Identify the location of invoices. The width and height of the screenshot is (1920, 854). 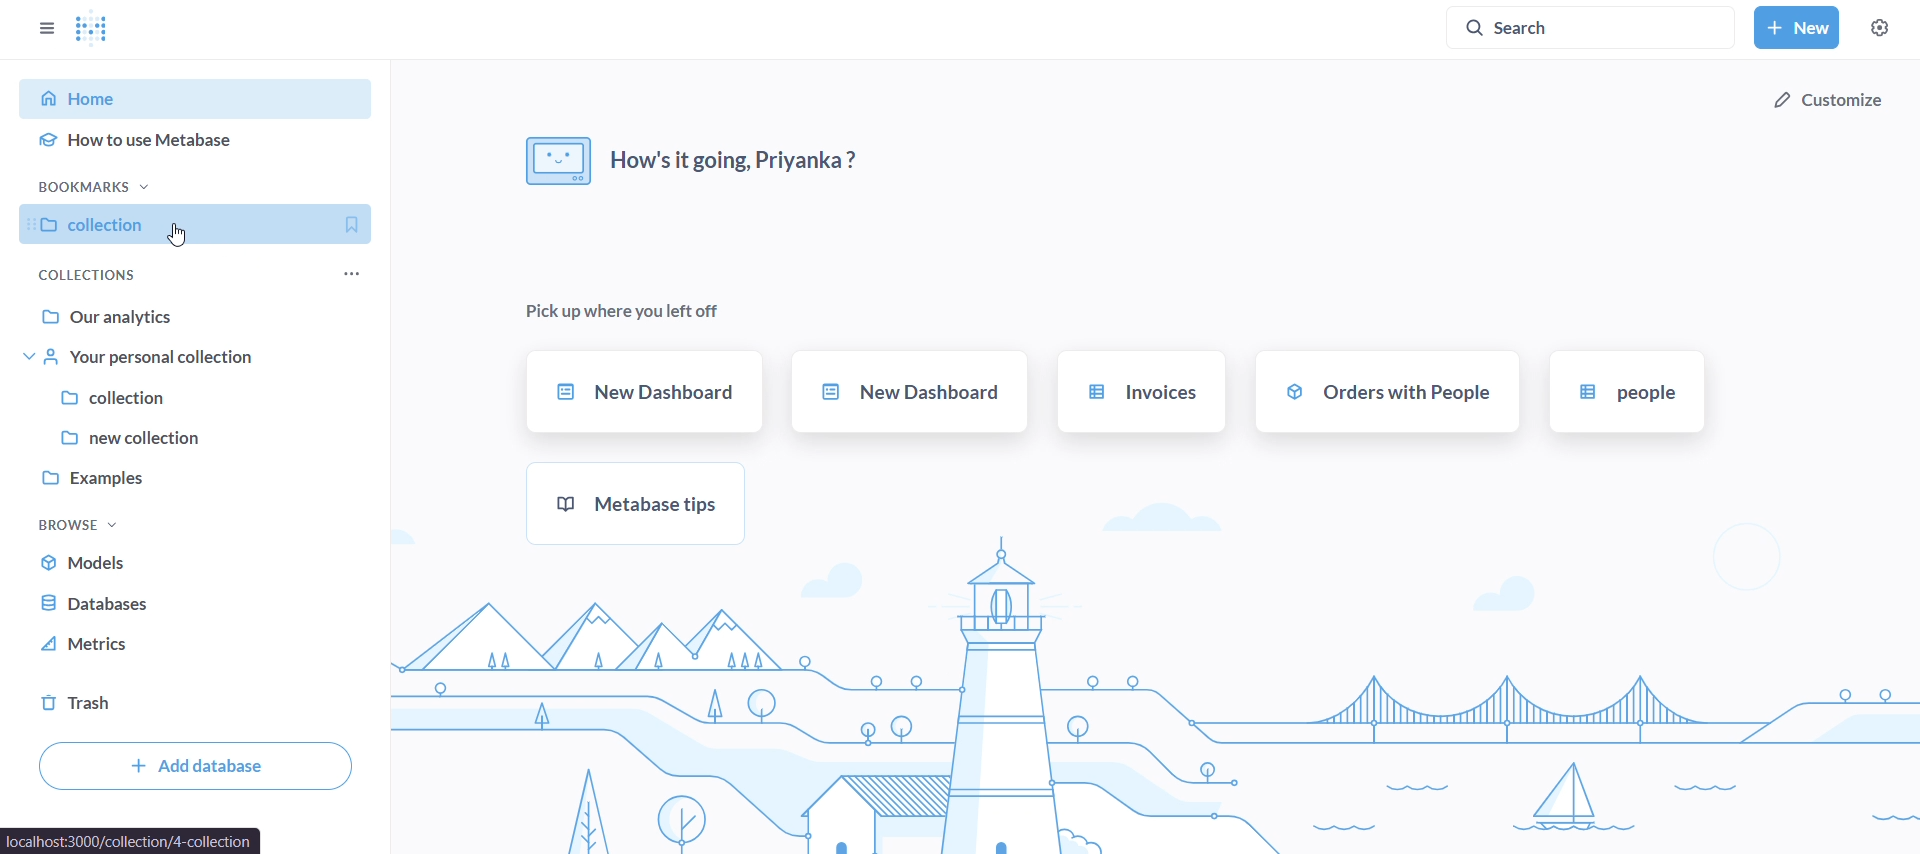
(1141, 391).